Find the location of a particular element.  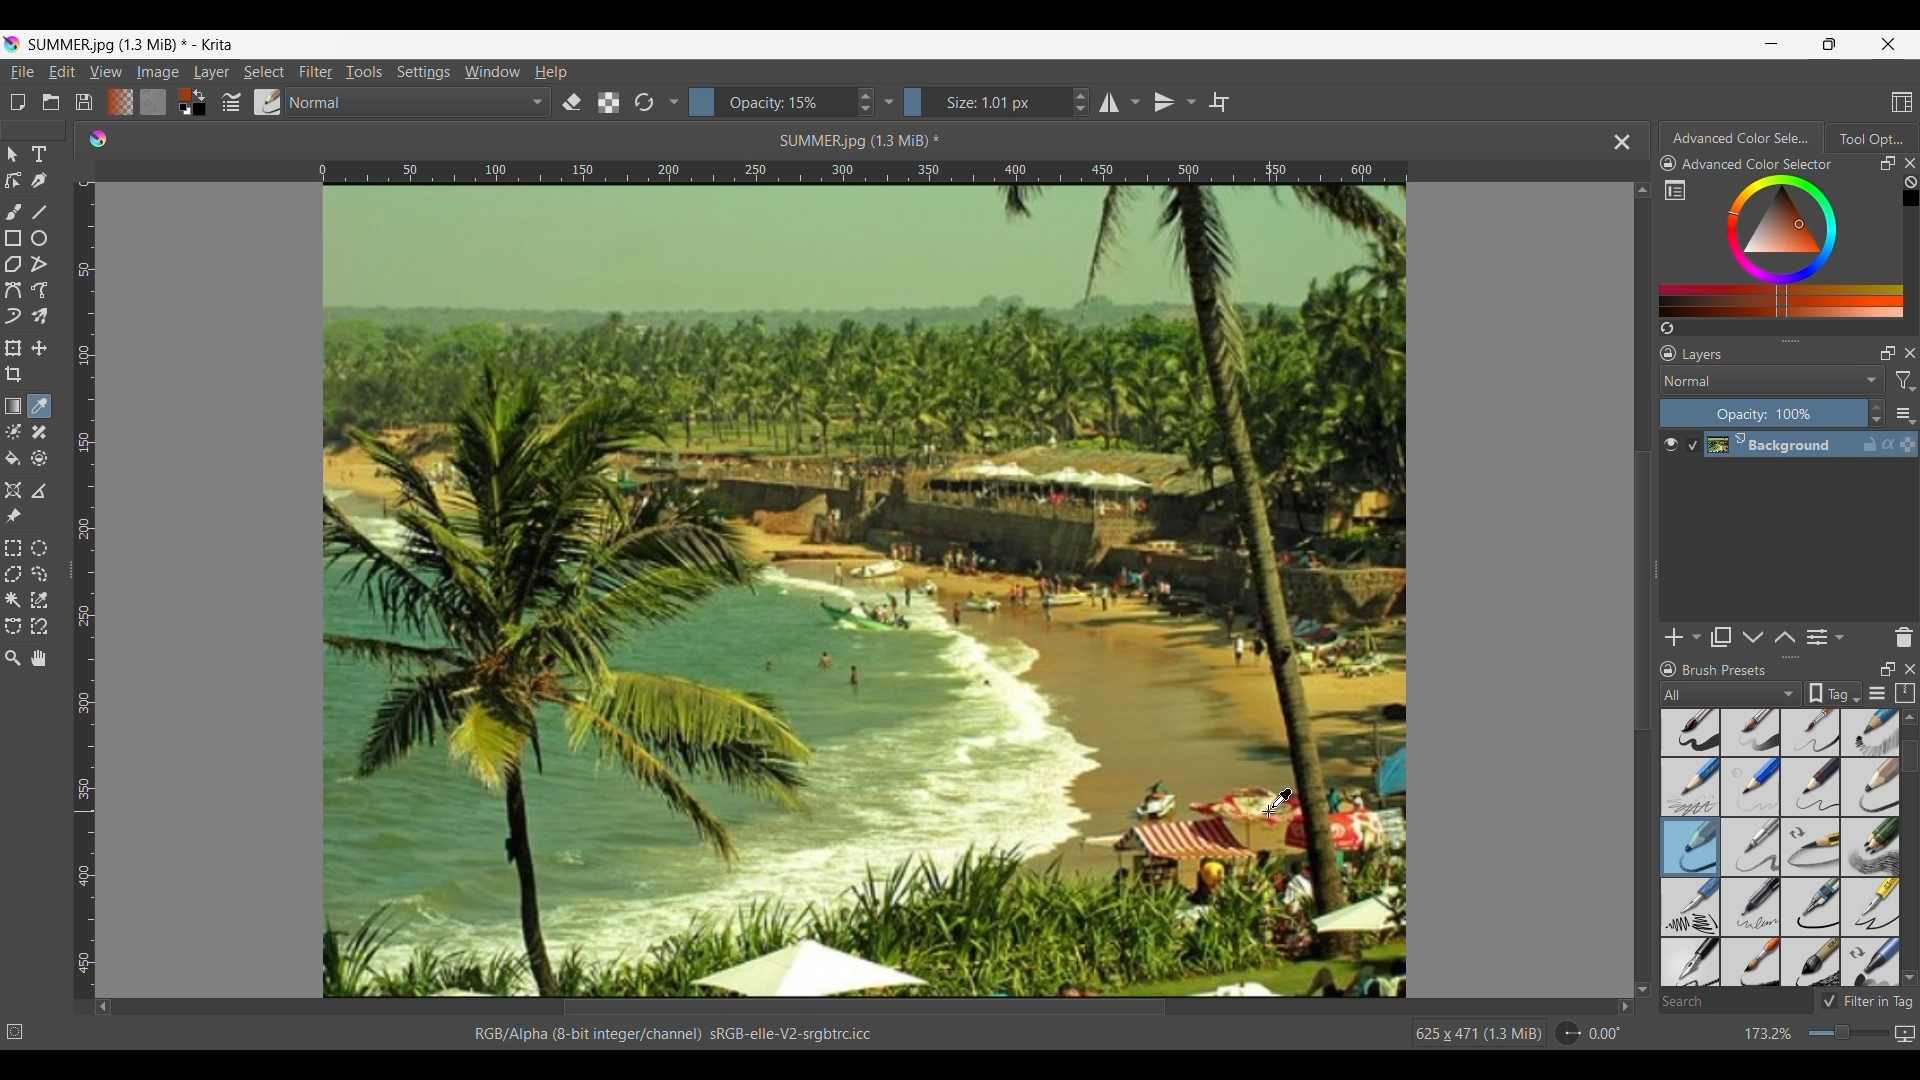

Quick slide to bottom is located at coordinates (1643, 990).